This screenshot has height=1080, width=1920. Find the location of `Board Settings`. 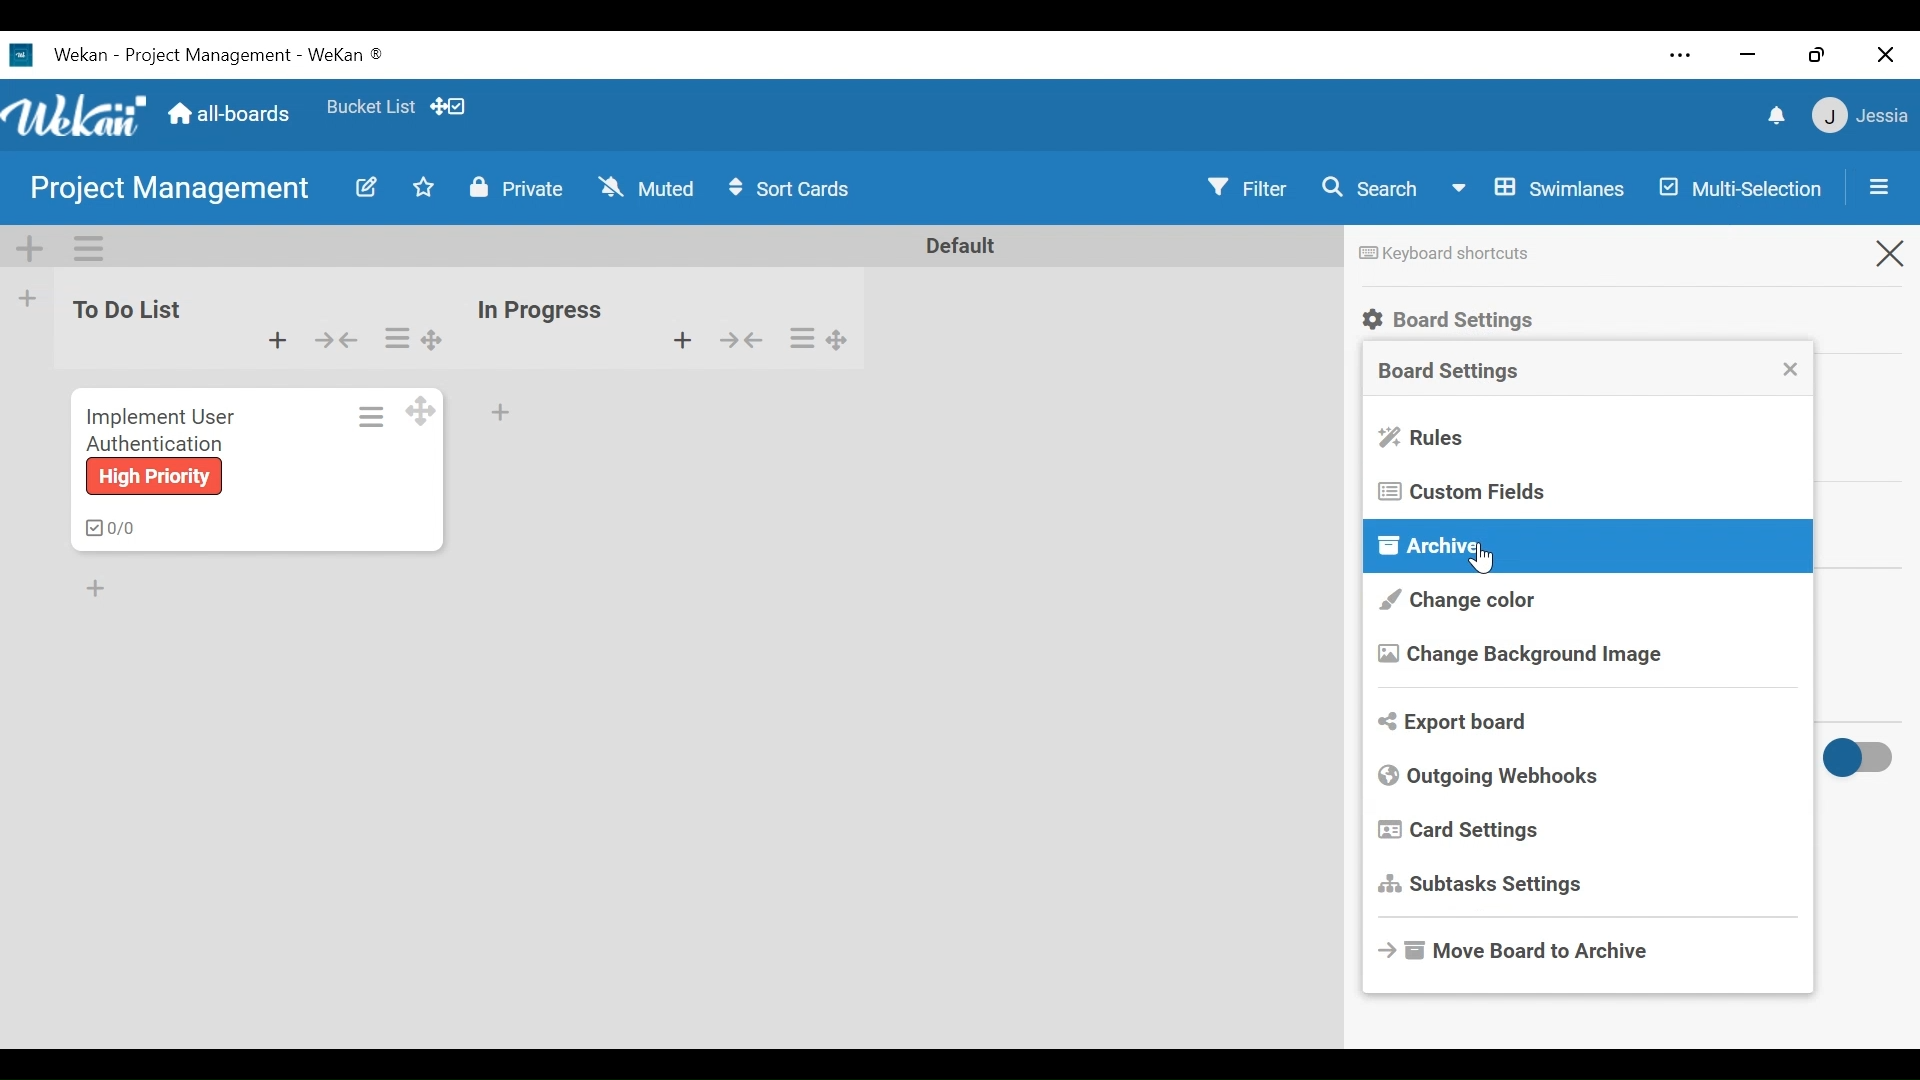

Board Settings is located at coordinates (1454, 318).